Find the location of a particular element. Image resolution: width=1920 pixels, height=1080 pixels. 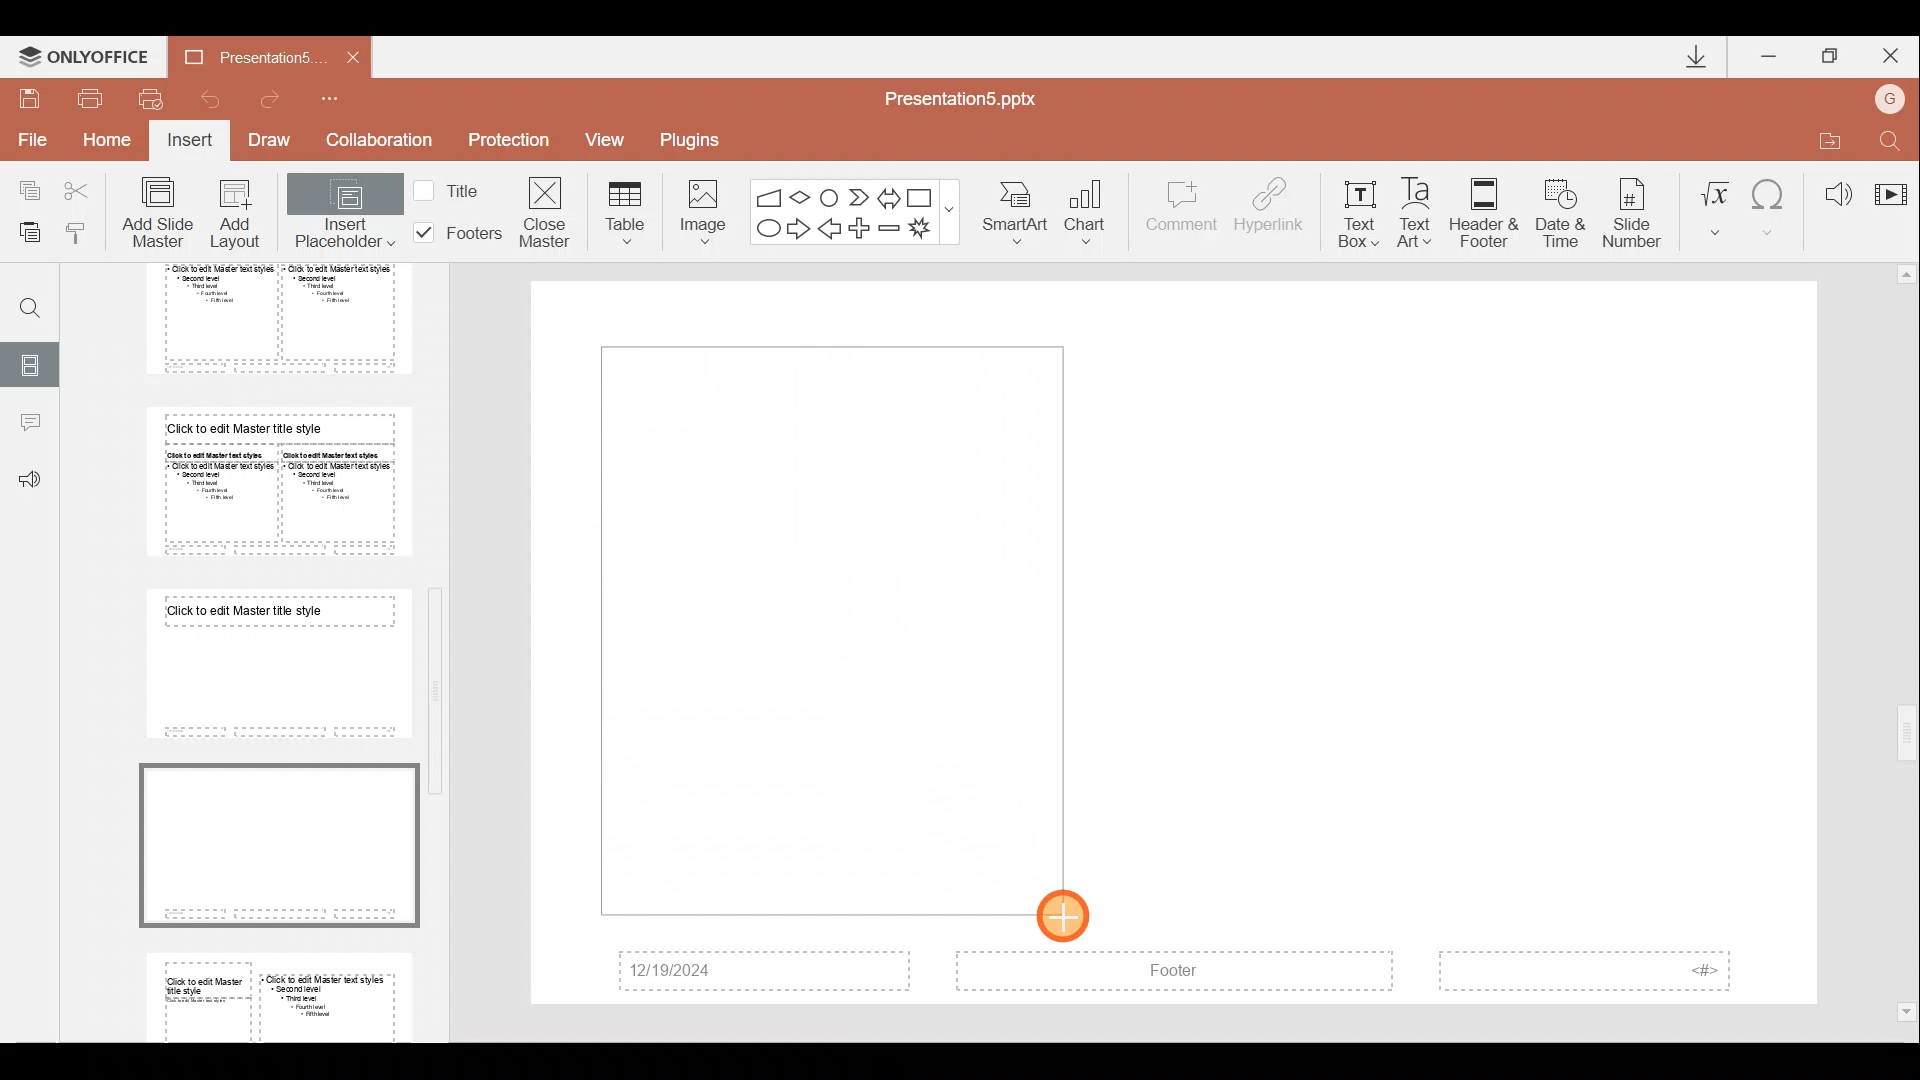

Hyperlink is located at coordinates (1271, 208).